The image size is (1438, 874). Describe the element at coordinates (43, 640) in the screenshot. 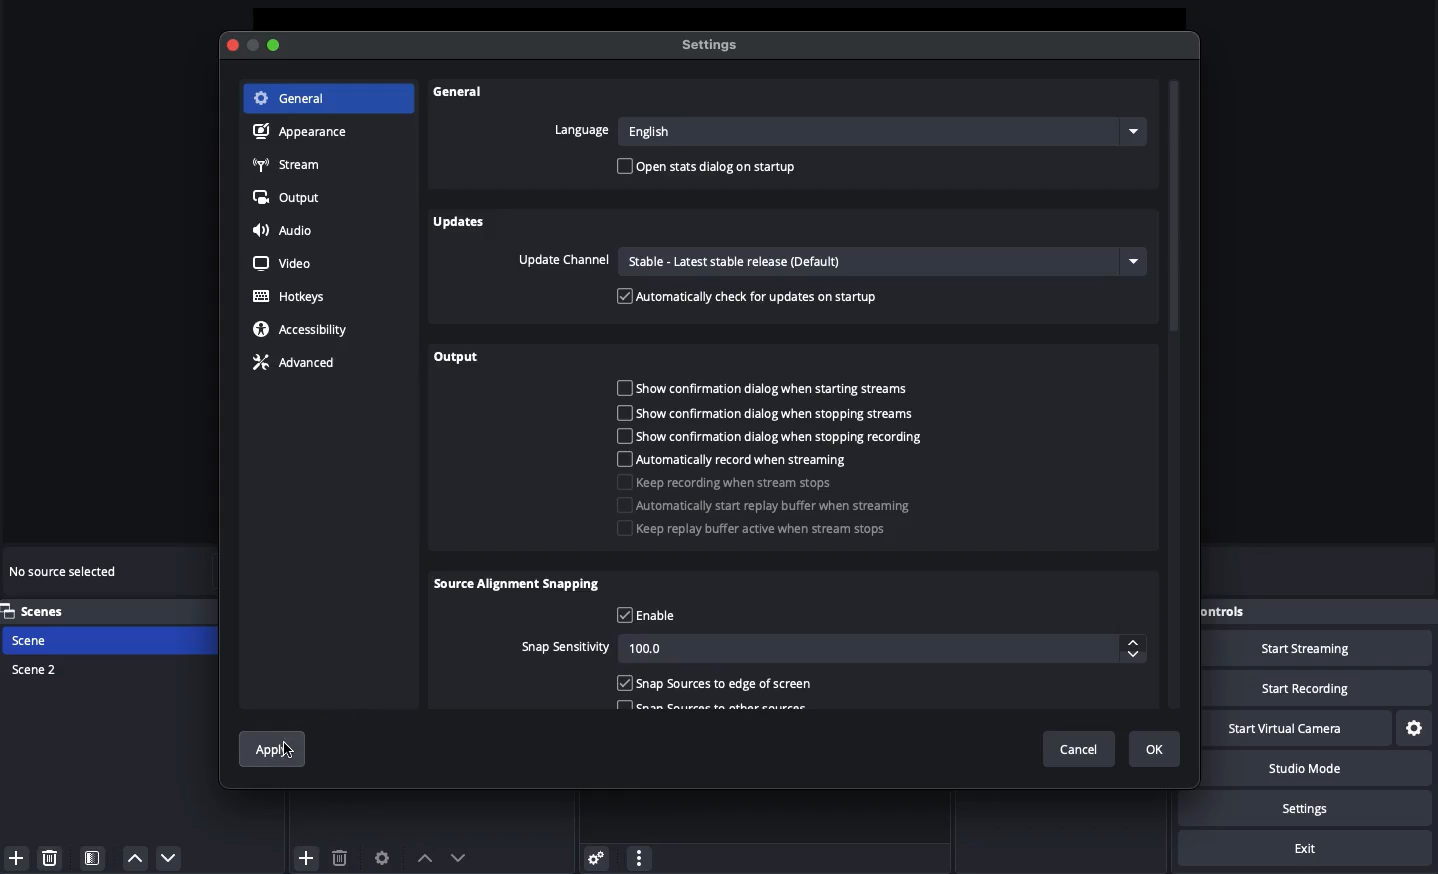

I see `Scene 1` at that location.